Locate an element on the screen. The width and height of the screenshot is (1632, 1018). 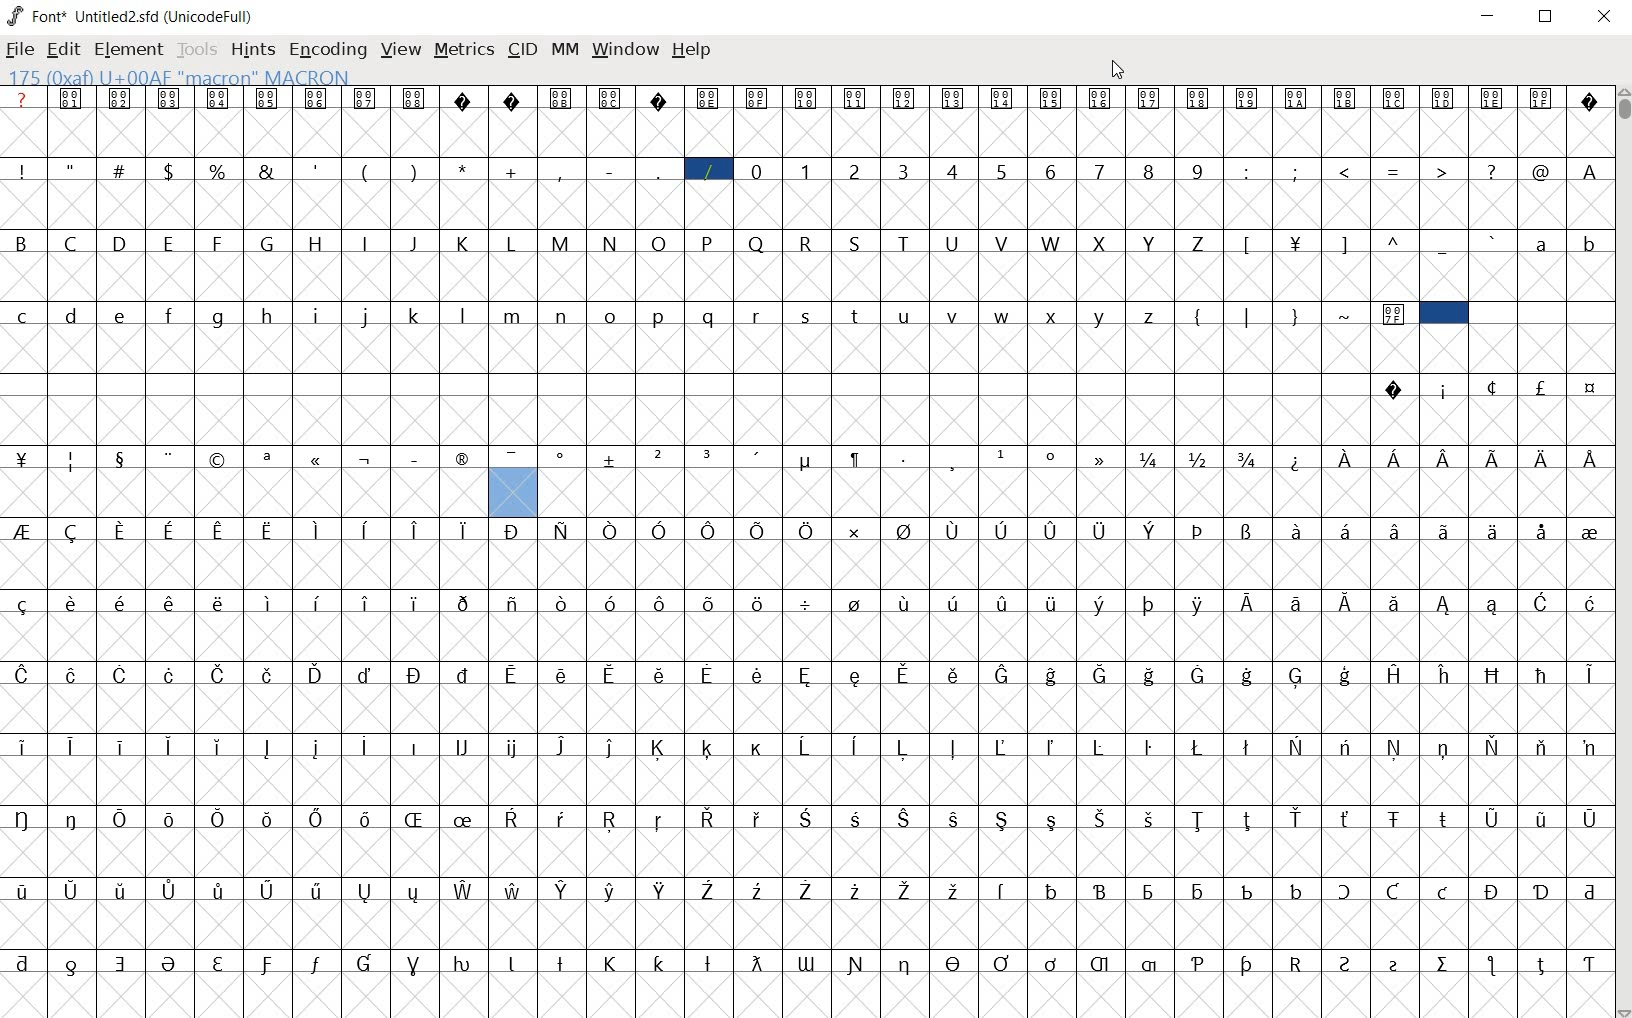
` is located at coordinates (1493, 241).